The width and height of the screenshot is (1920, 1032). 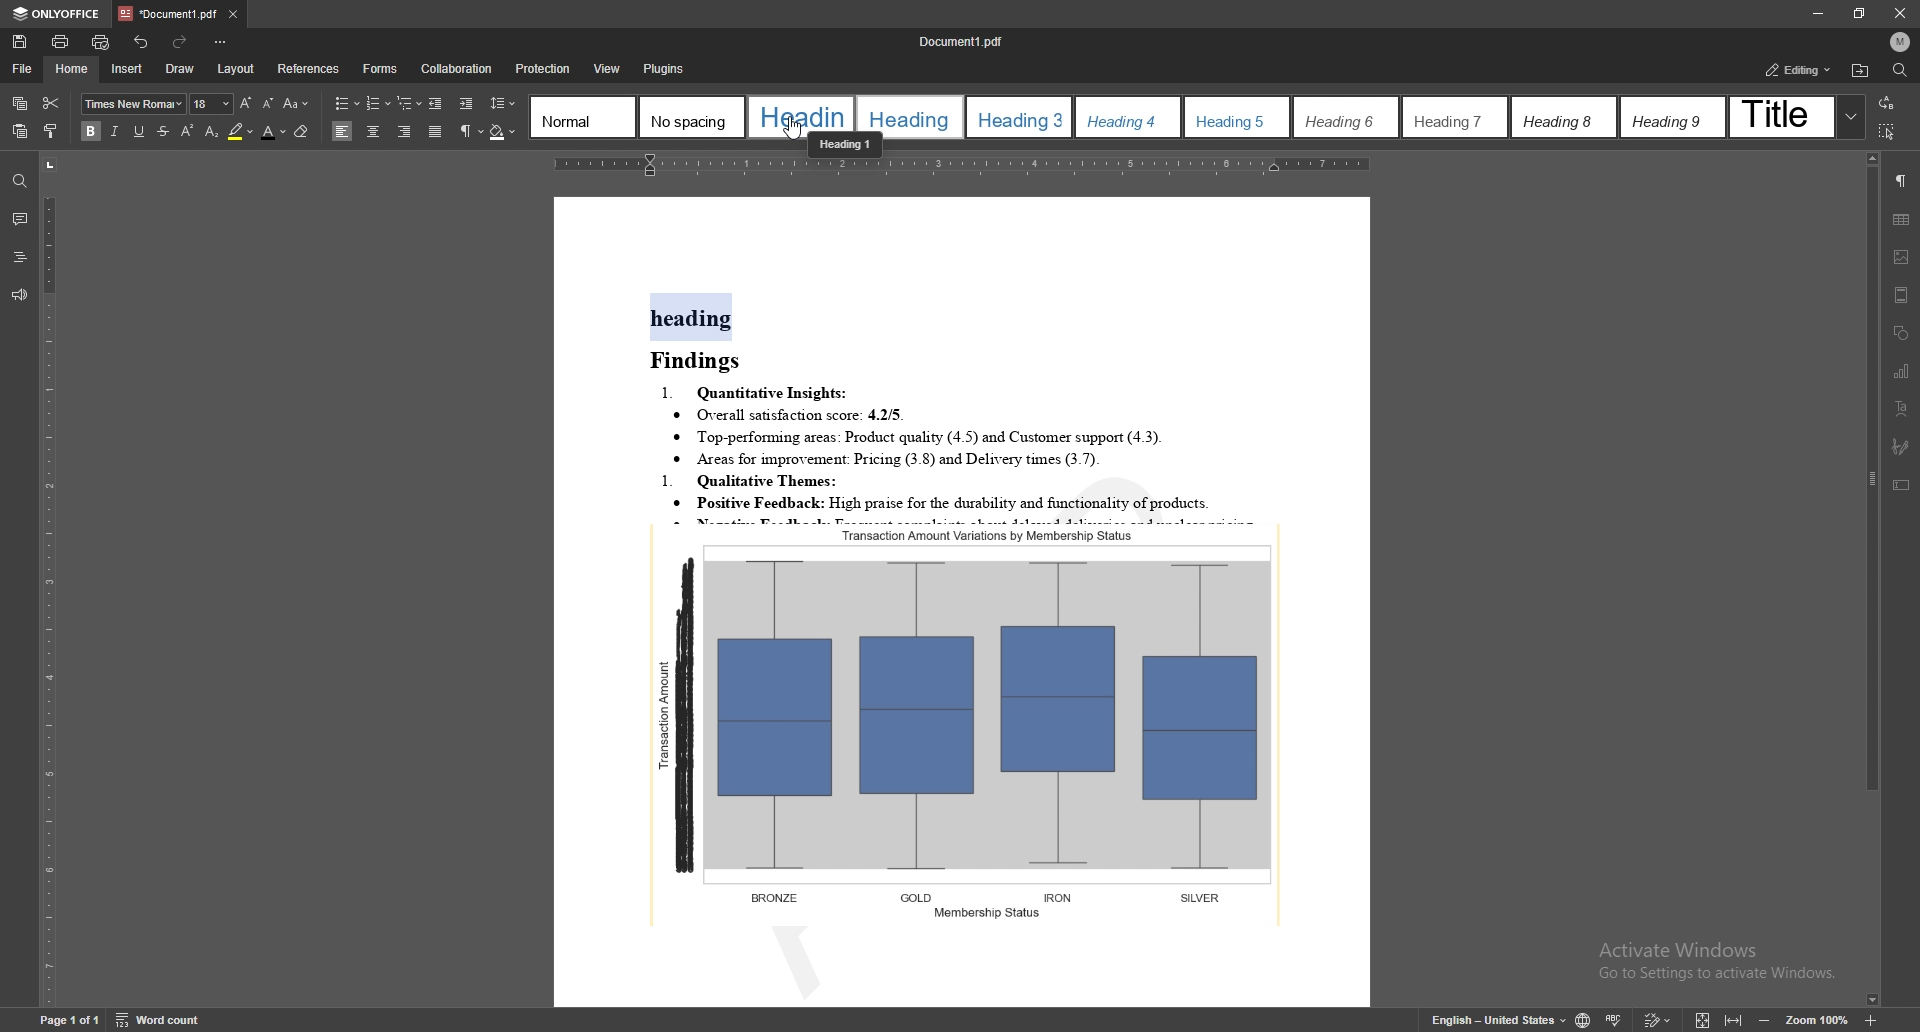 What do you see at coordinates (53, 130) in the screenshot?
I see `copy style` at bounding box center [53, 130].